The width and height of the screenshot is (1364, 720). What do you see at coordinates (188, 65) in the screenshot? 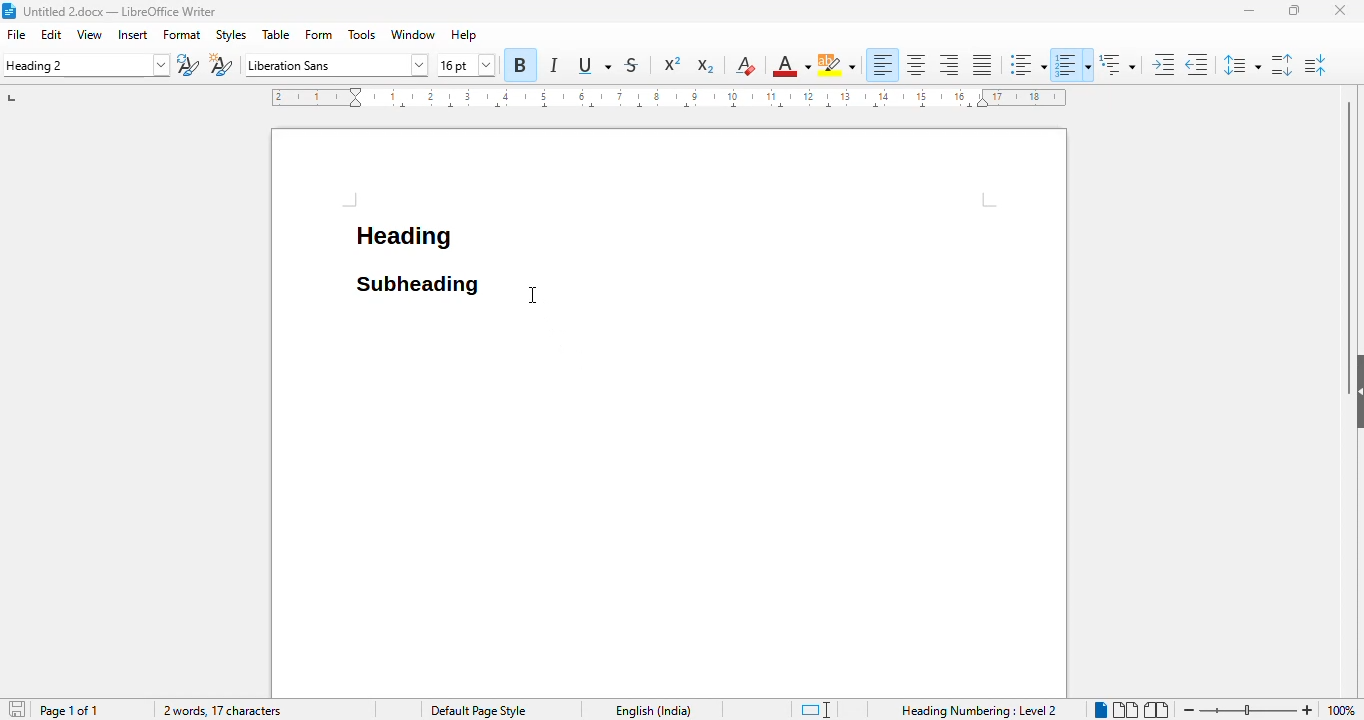
I see `update selected style` at bounding box center [188, 65].